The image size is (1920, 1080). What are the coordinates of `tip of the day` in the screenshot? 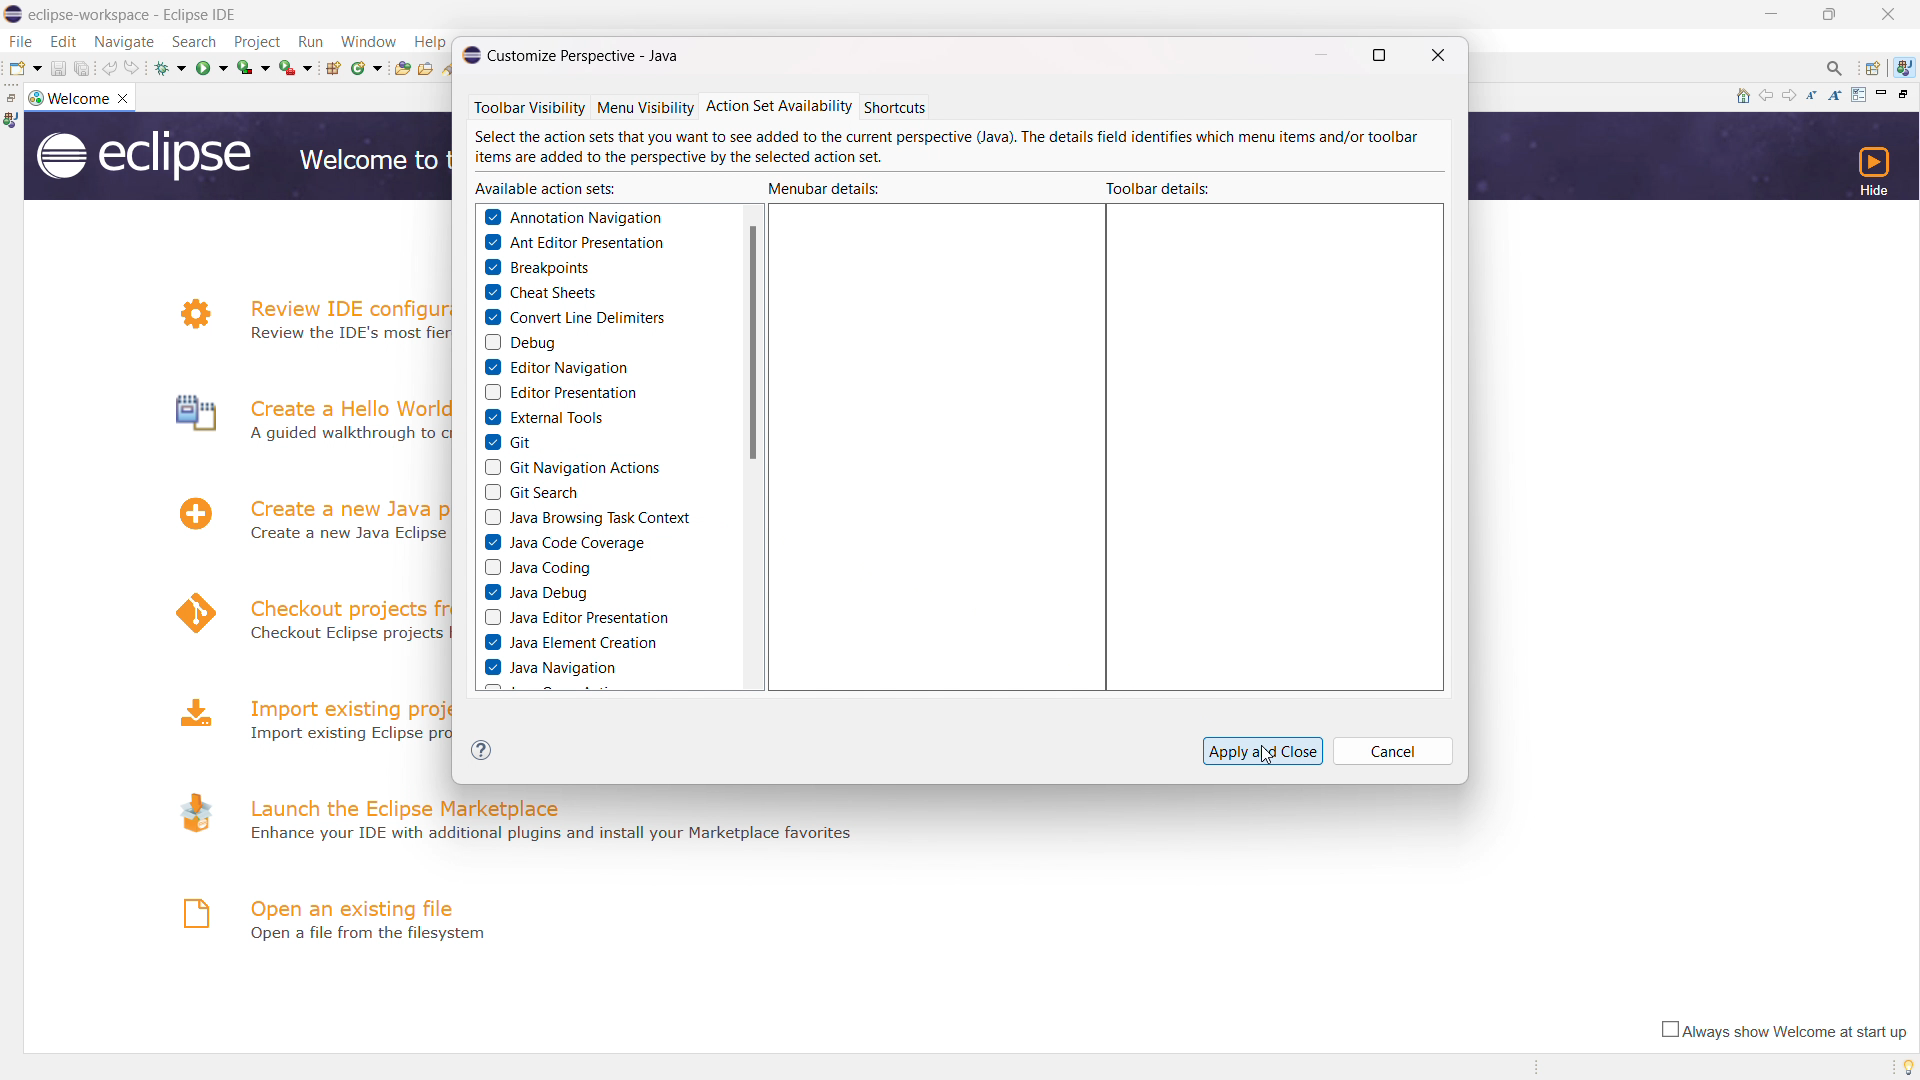 It's located at (1902, 1066).